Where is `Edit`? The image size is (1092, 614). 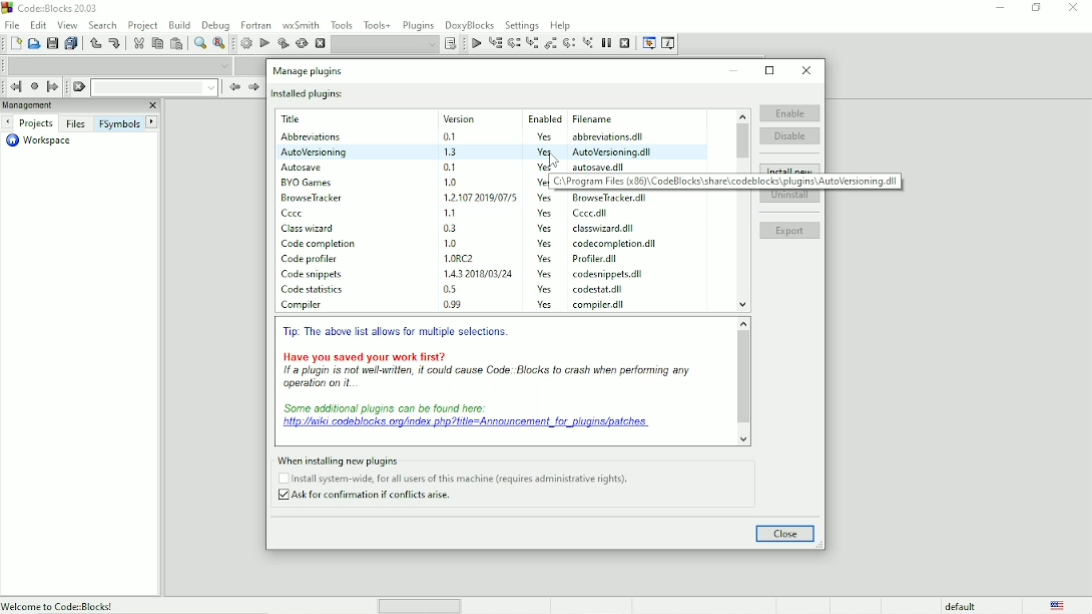
Edit is located at coordinates (39, 24).